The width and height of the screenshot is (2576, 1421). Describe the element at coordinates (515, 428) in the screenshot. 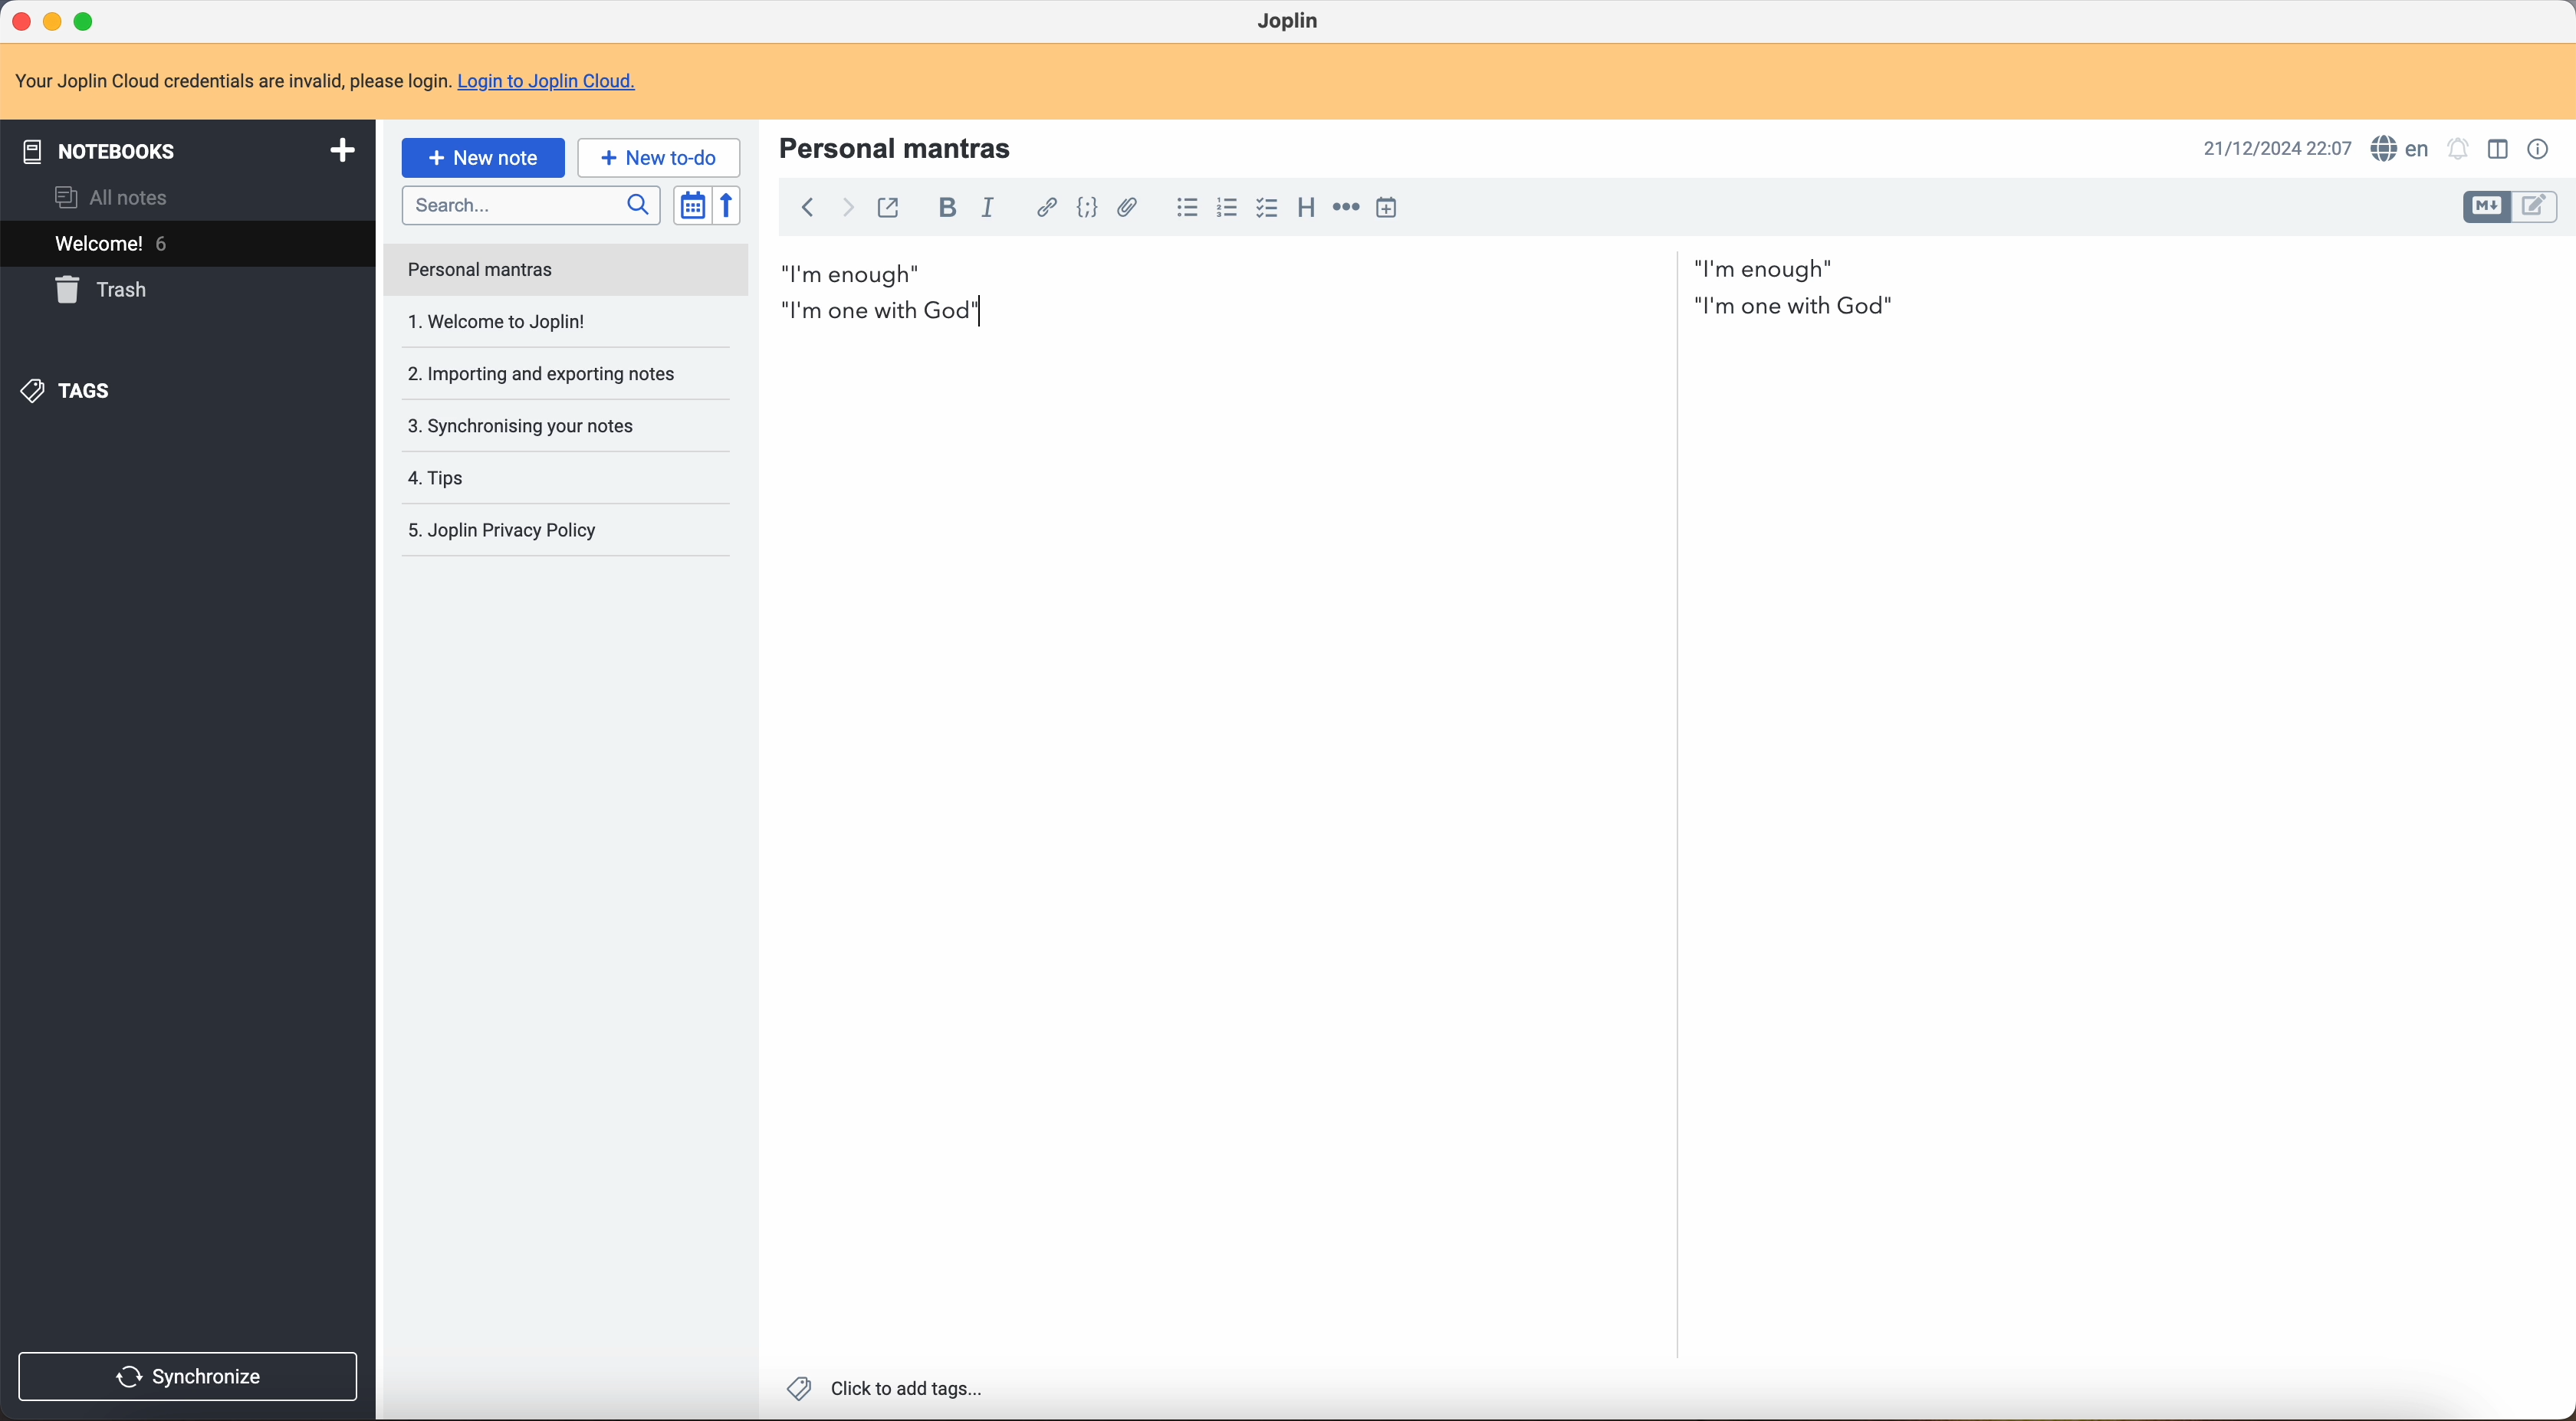

I see `tips` at that location.